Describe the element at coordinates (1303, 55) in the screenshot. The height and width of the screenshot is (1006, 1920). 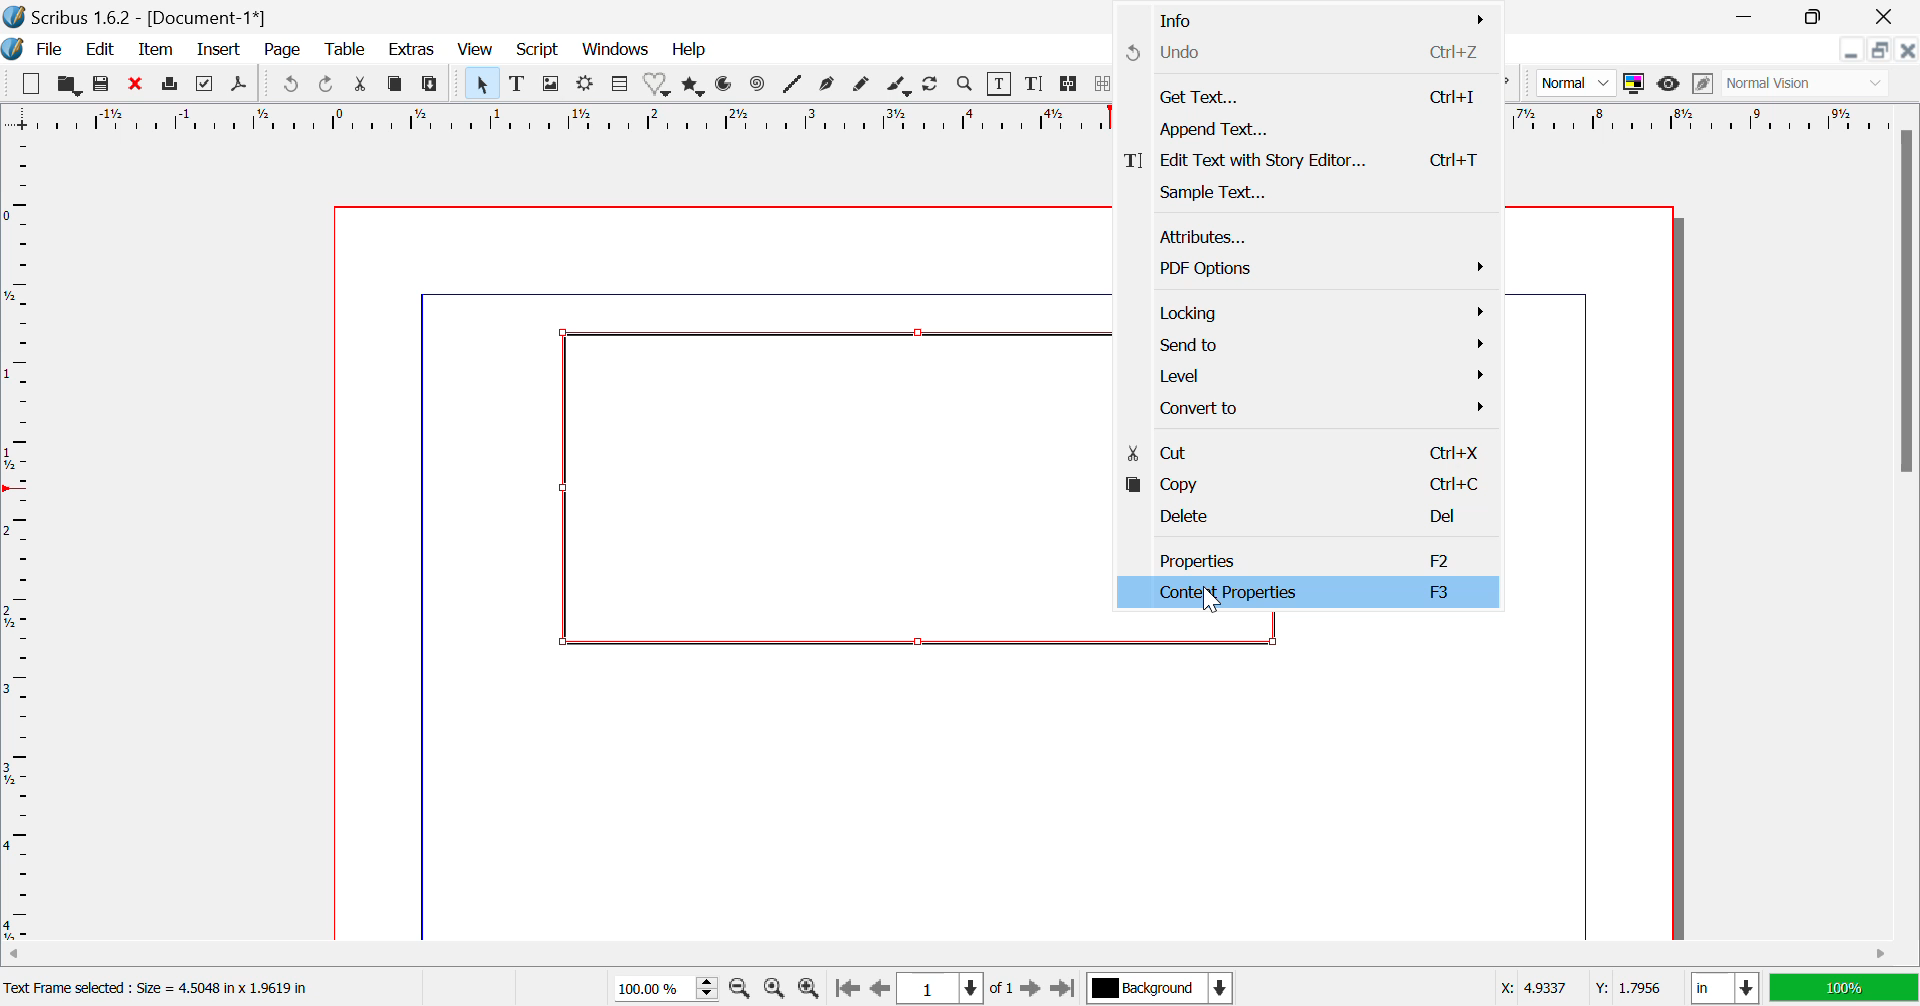
I see `Undo` at that location.